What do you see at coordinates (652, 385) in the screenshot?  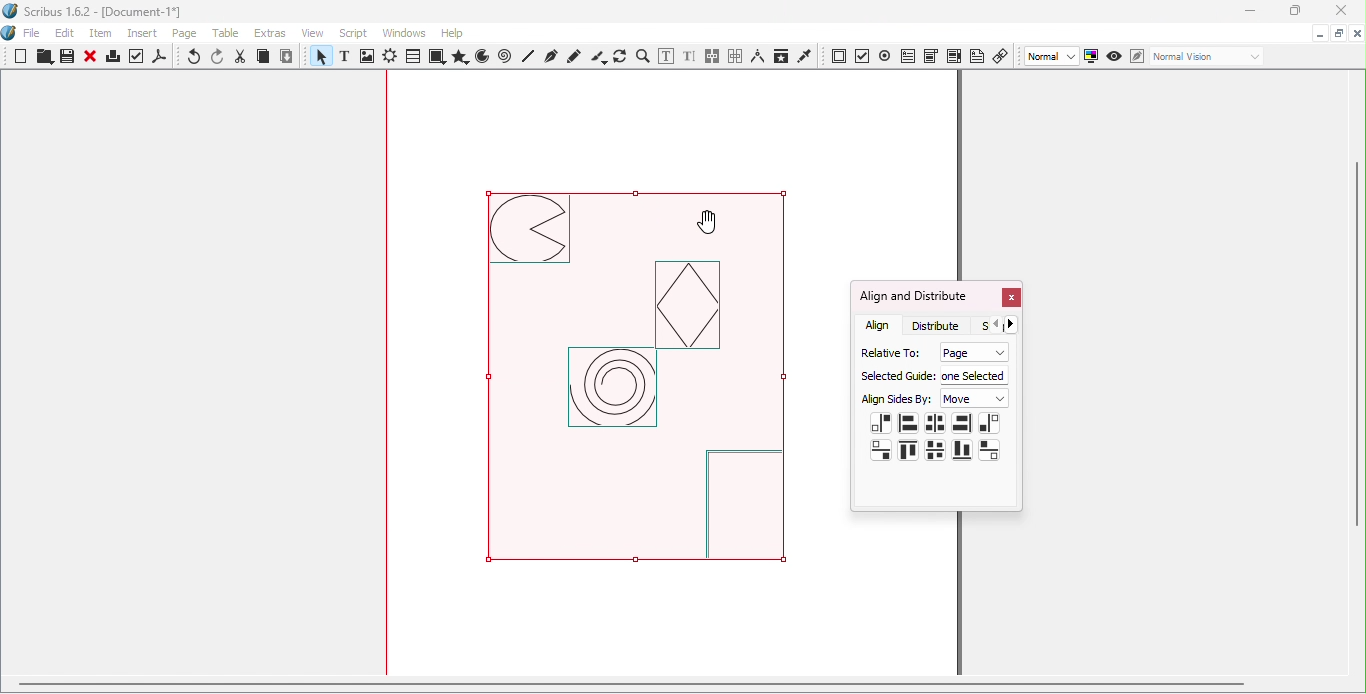 I see `Selected image` at bounding box center [652, 385].